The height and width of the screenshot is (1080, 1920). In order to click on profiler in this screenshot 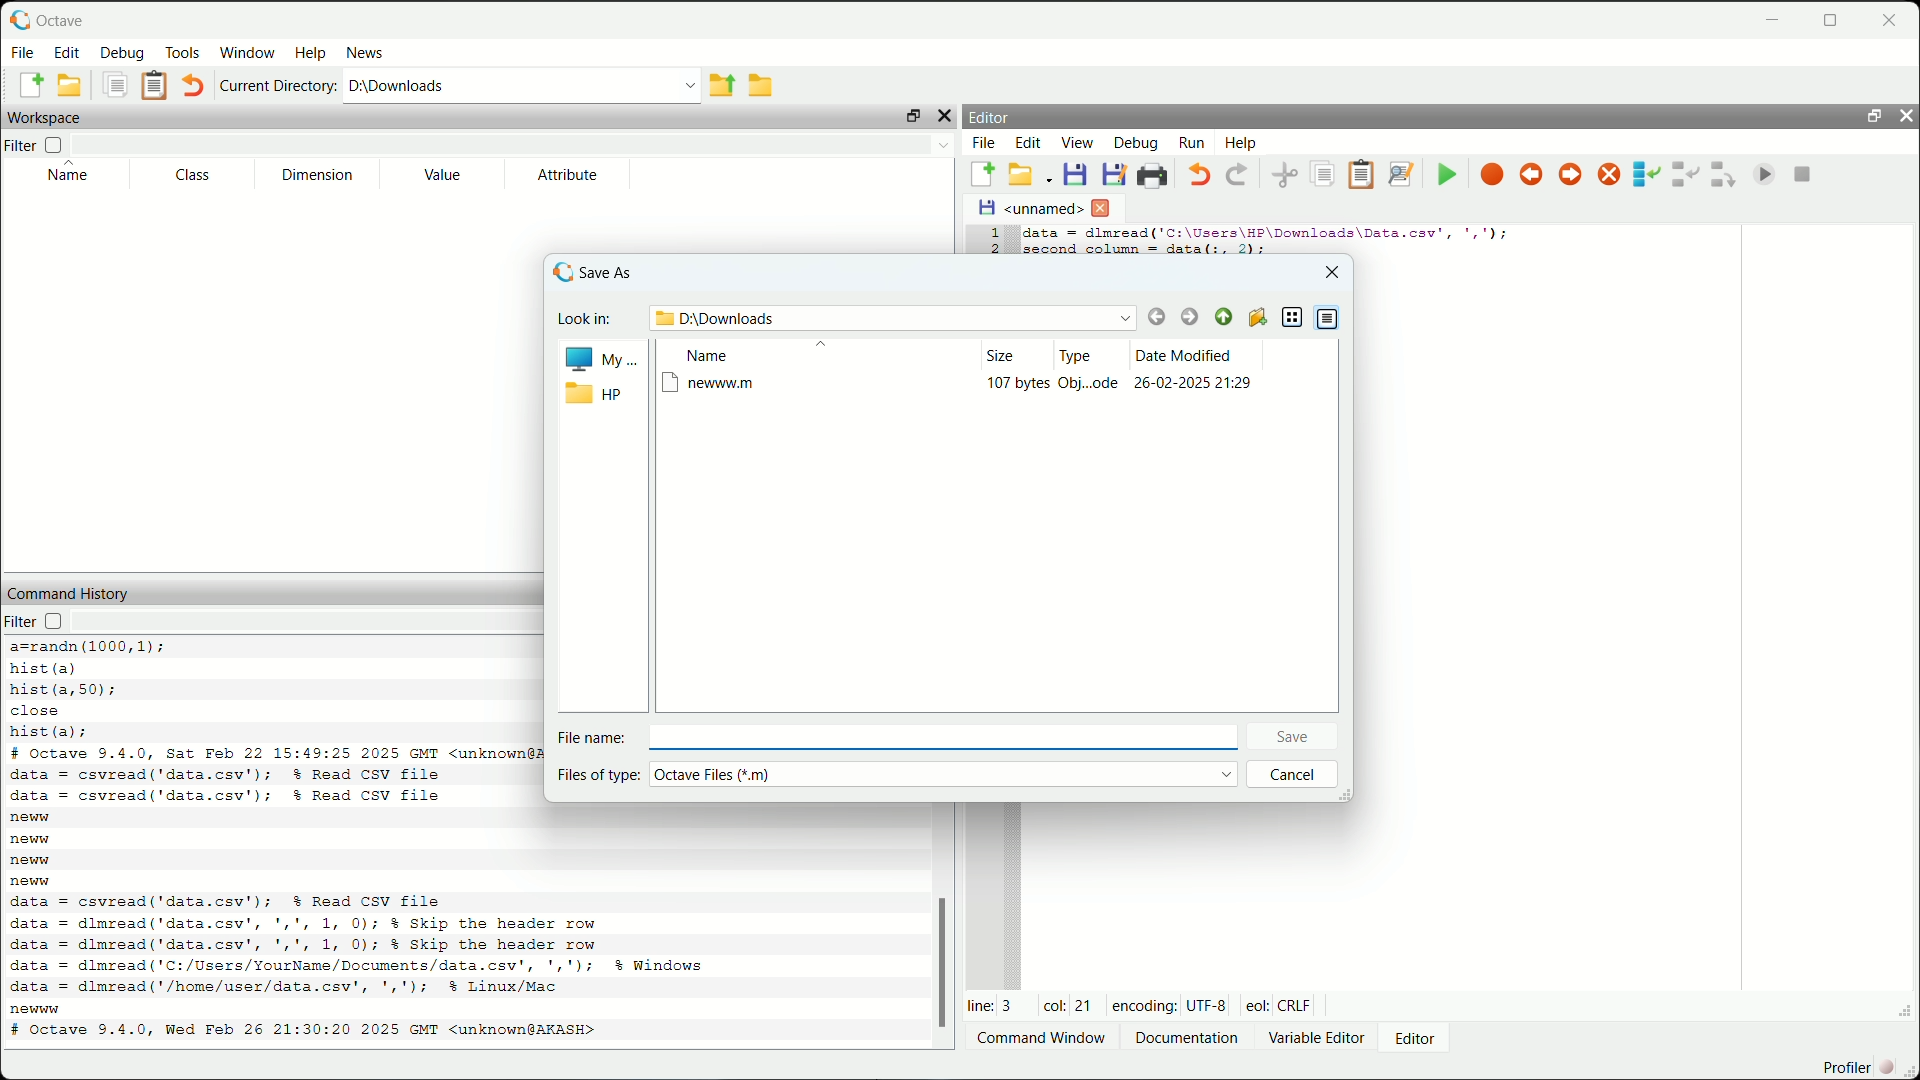, I will do `click(1865, 1066)`.